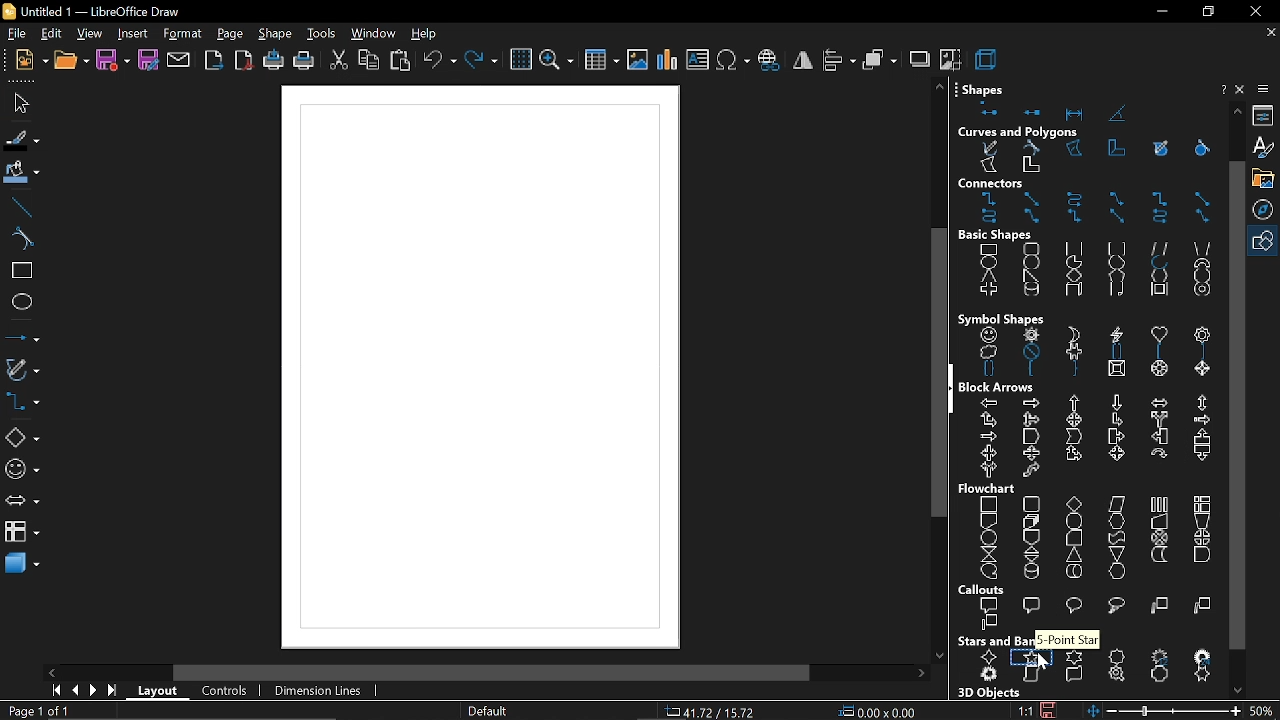  What do you see at coordinates (94, 691) in the screenshot?
I see `next page` at bounding box center [94, 691].